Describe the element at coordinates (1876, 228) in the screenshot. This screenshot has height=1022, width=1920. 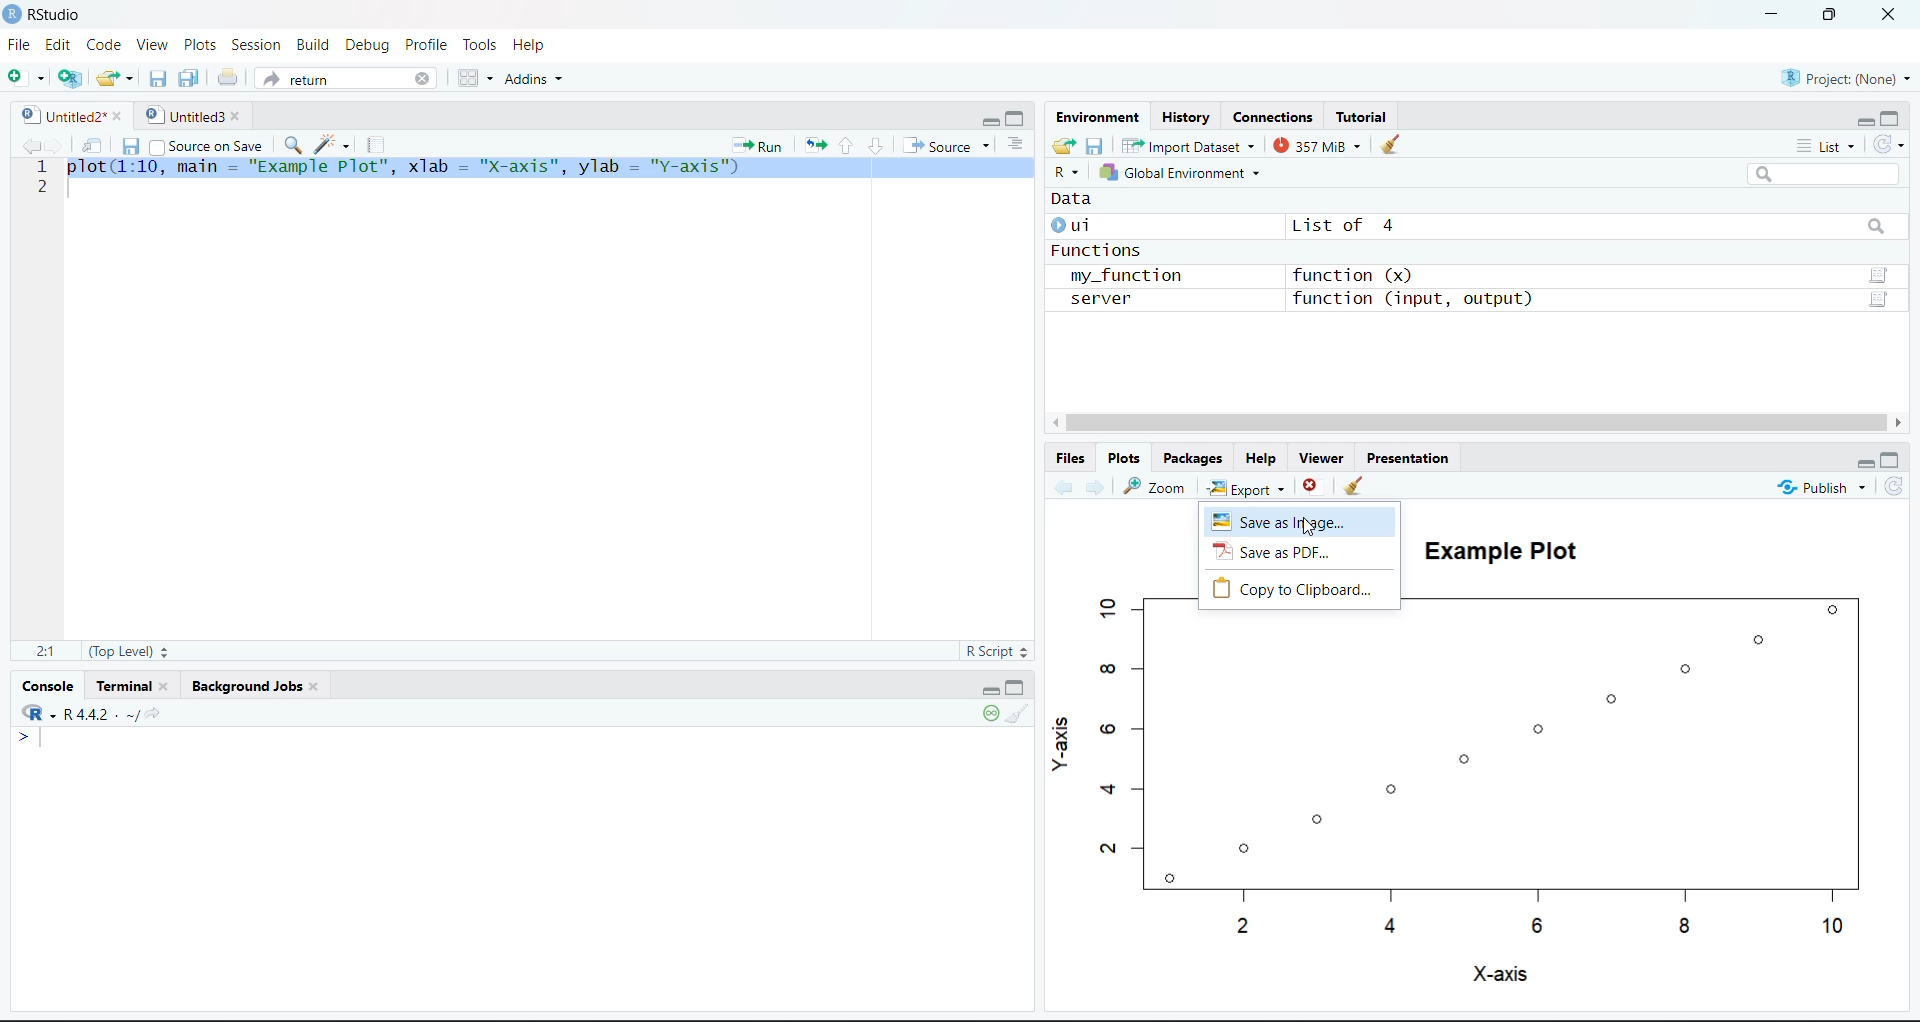
I see `Searchbar` at that location.